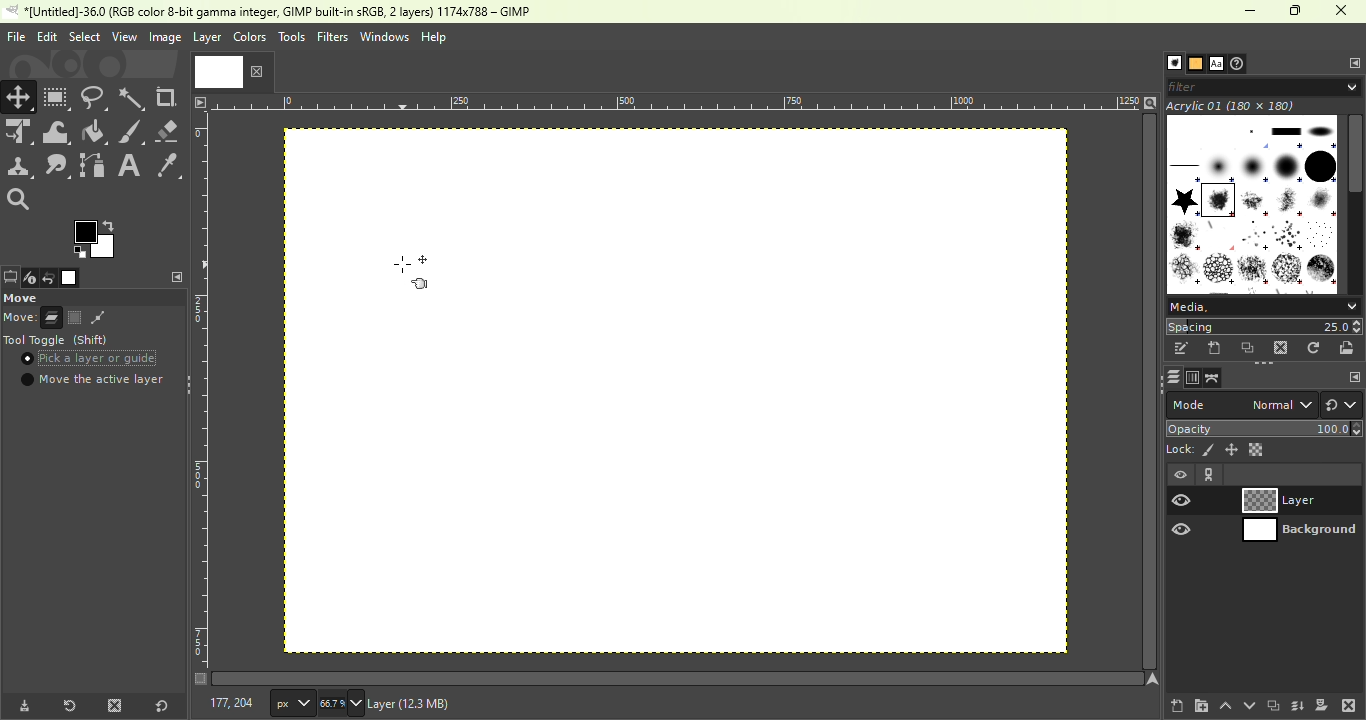 The image size is (1366, 720). I want to click on 177204, so click(221, 703).